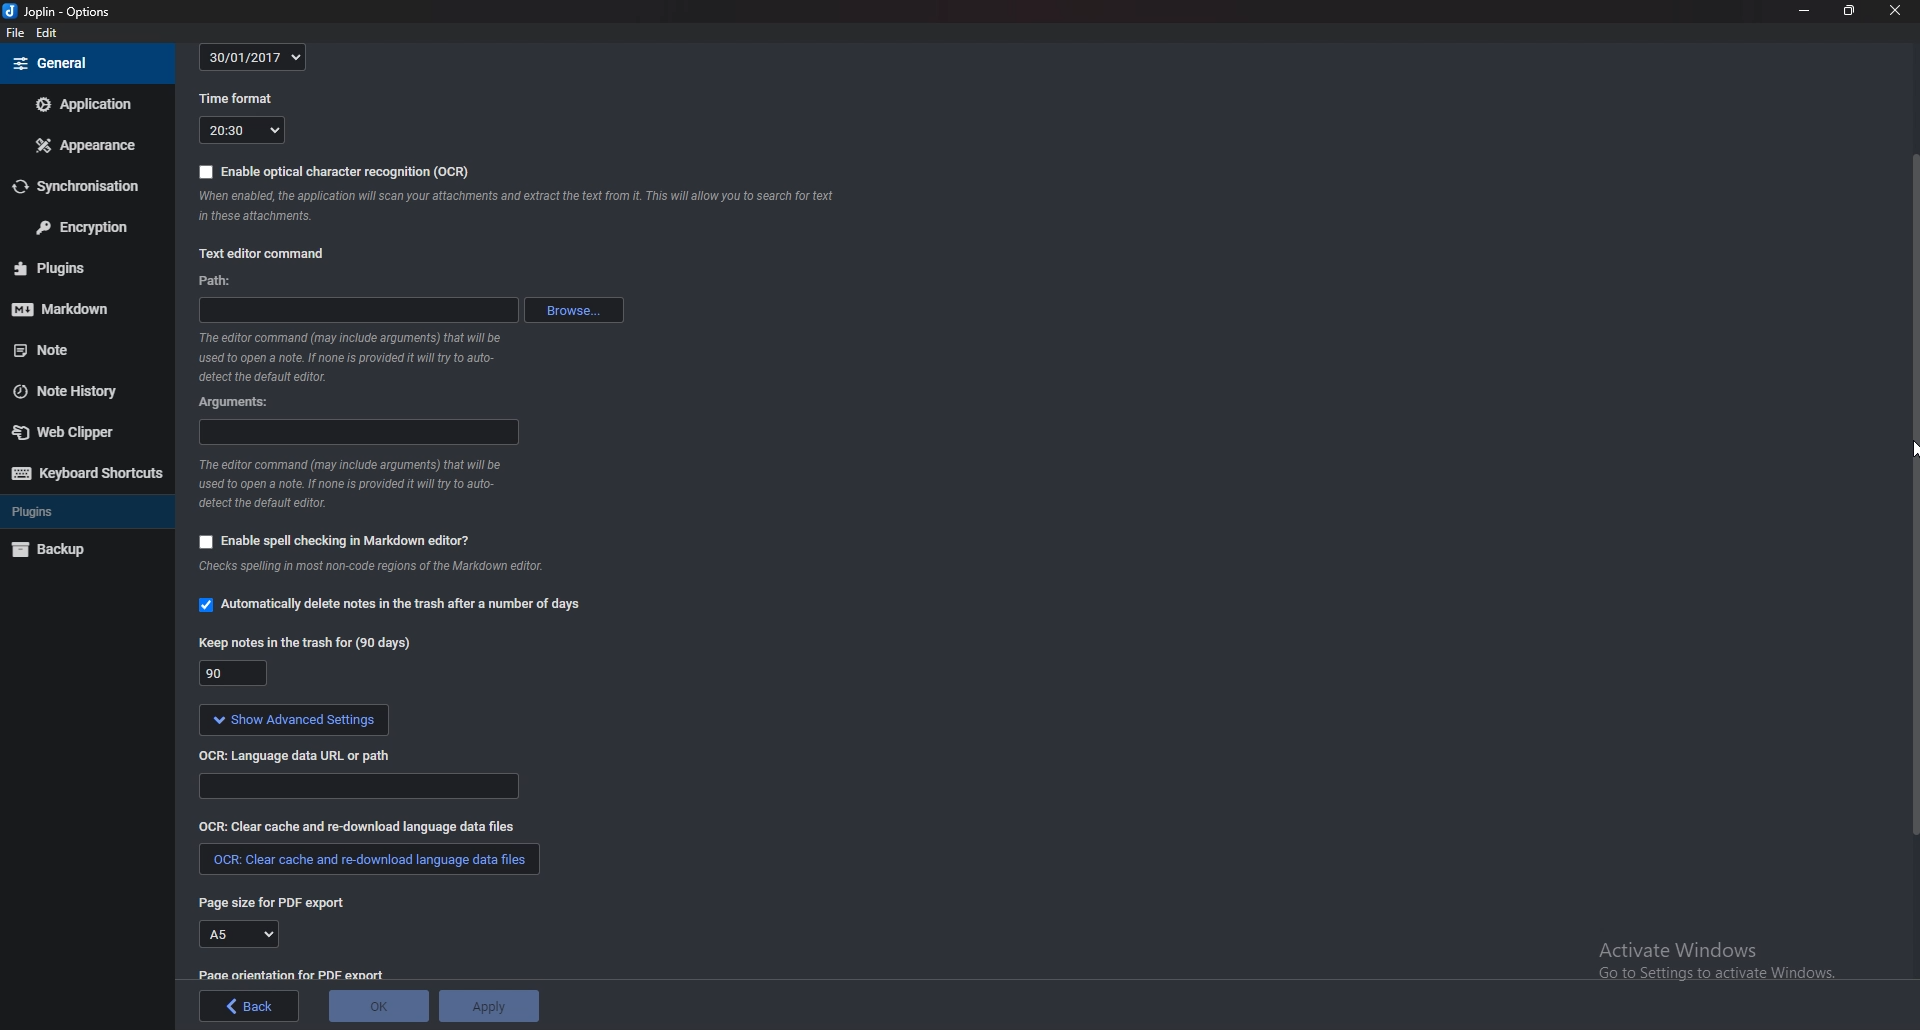  I want to click on Web clipper, so click(75, 432).